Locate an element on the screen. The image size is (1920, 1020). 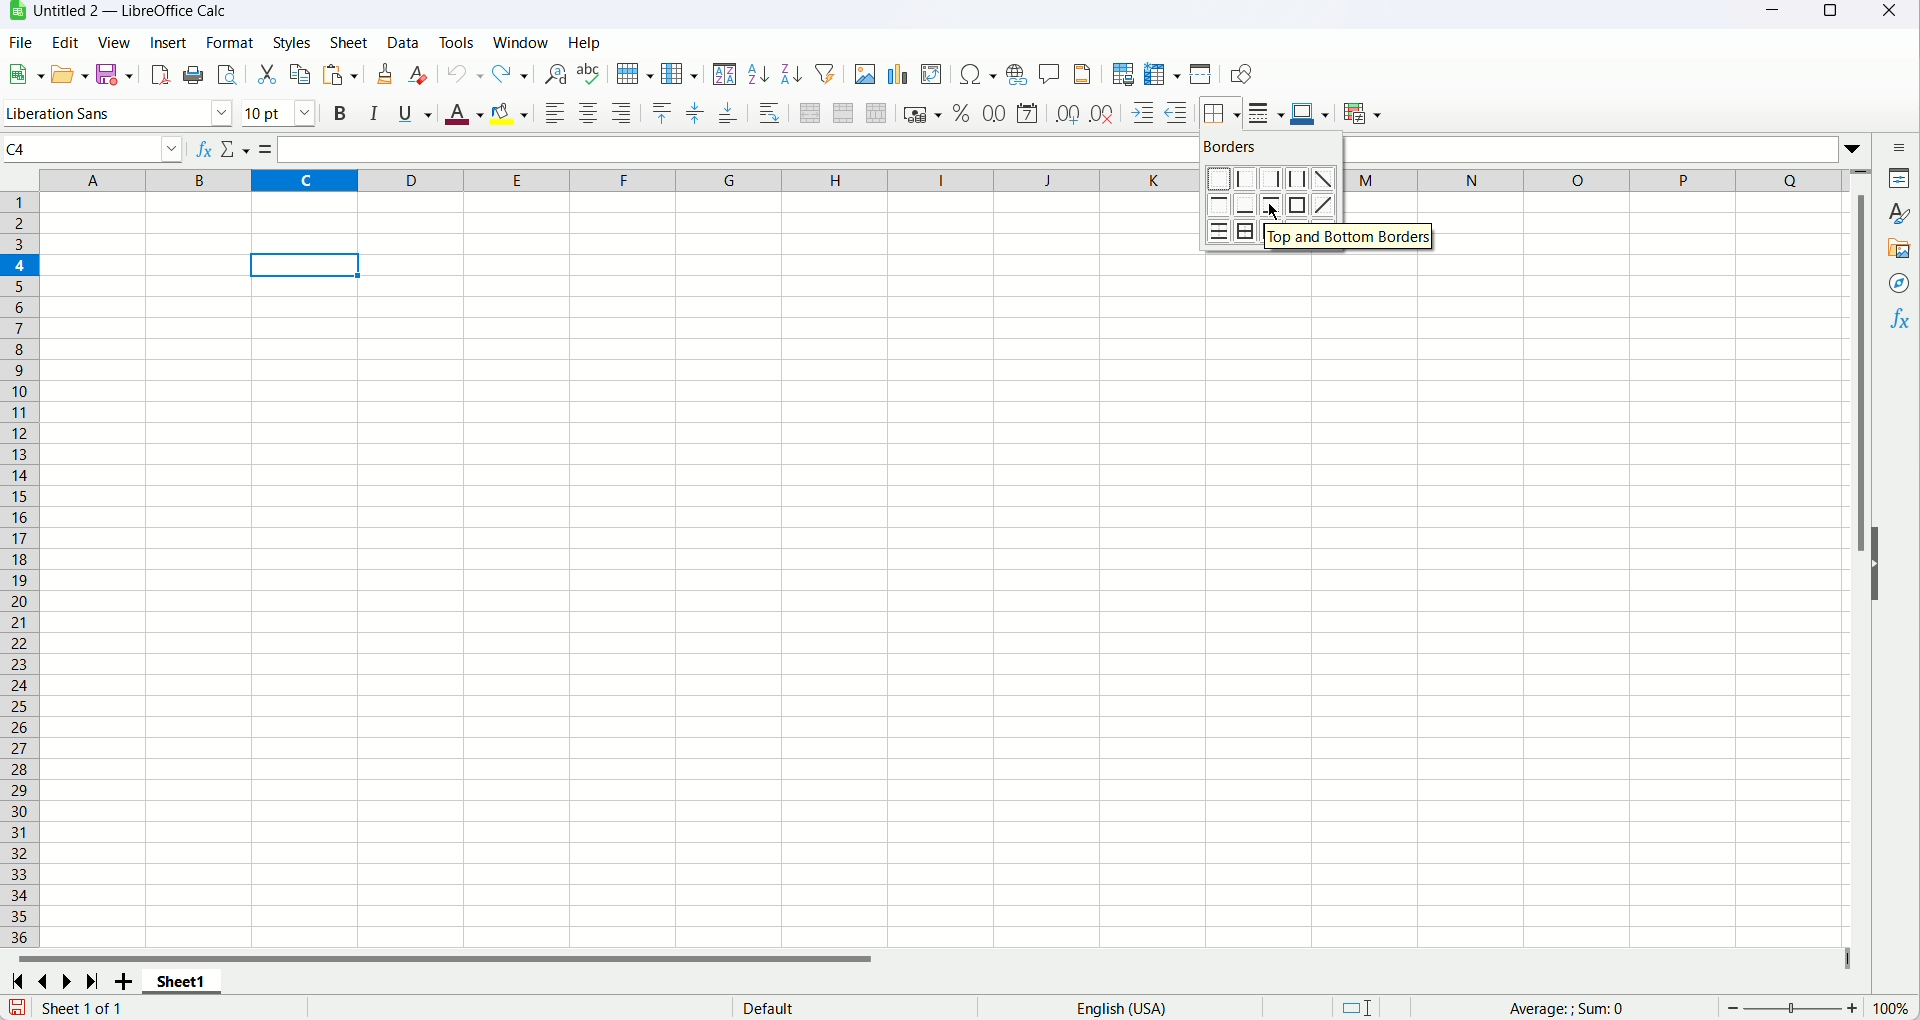
Next sheet is located at coordinates (65, 983).